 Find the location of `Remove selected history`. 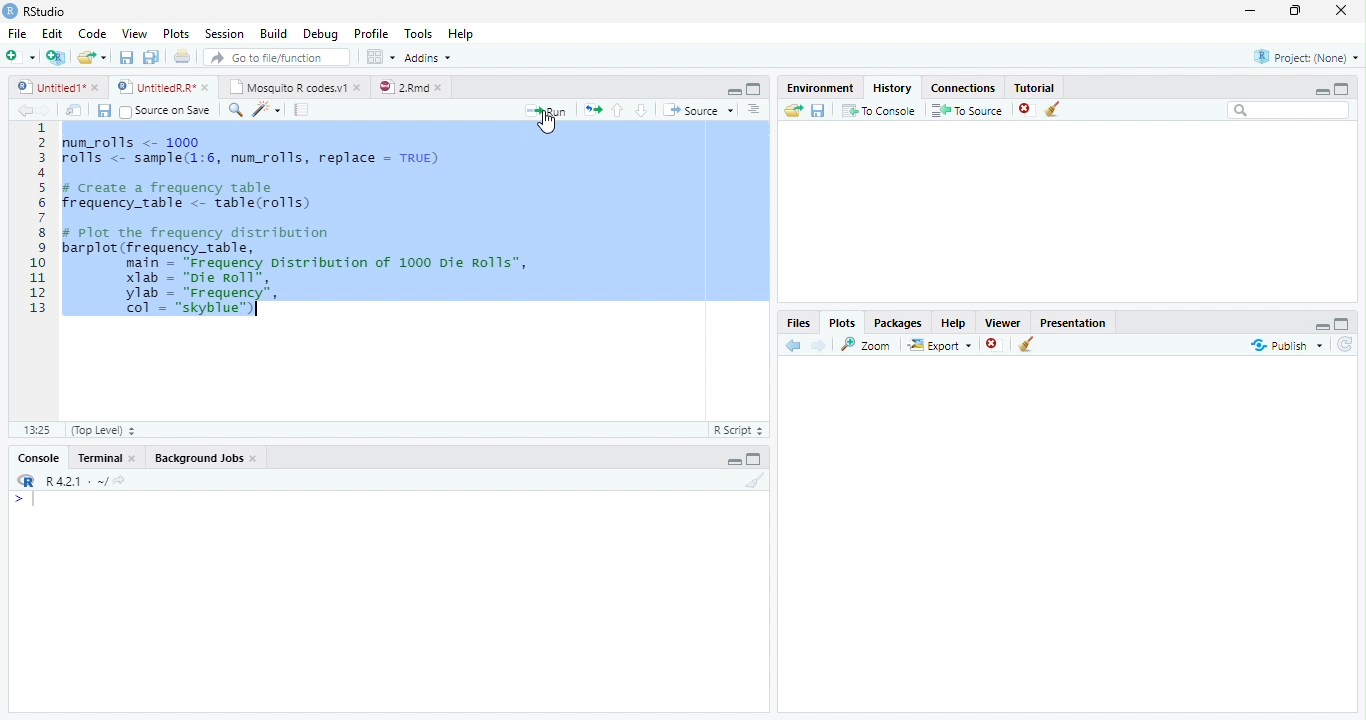

Remove selected history is located at coordinates (1025, 109).